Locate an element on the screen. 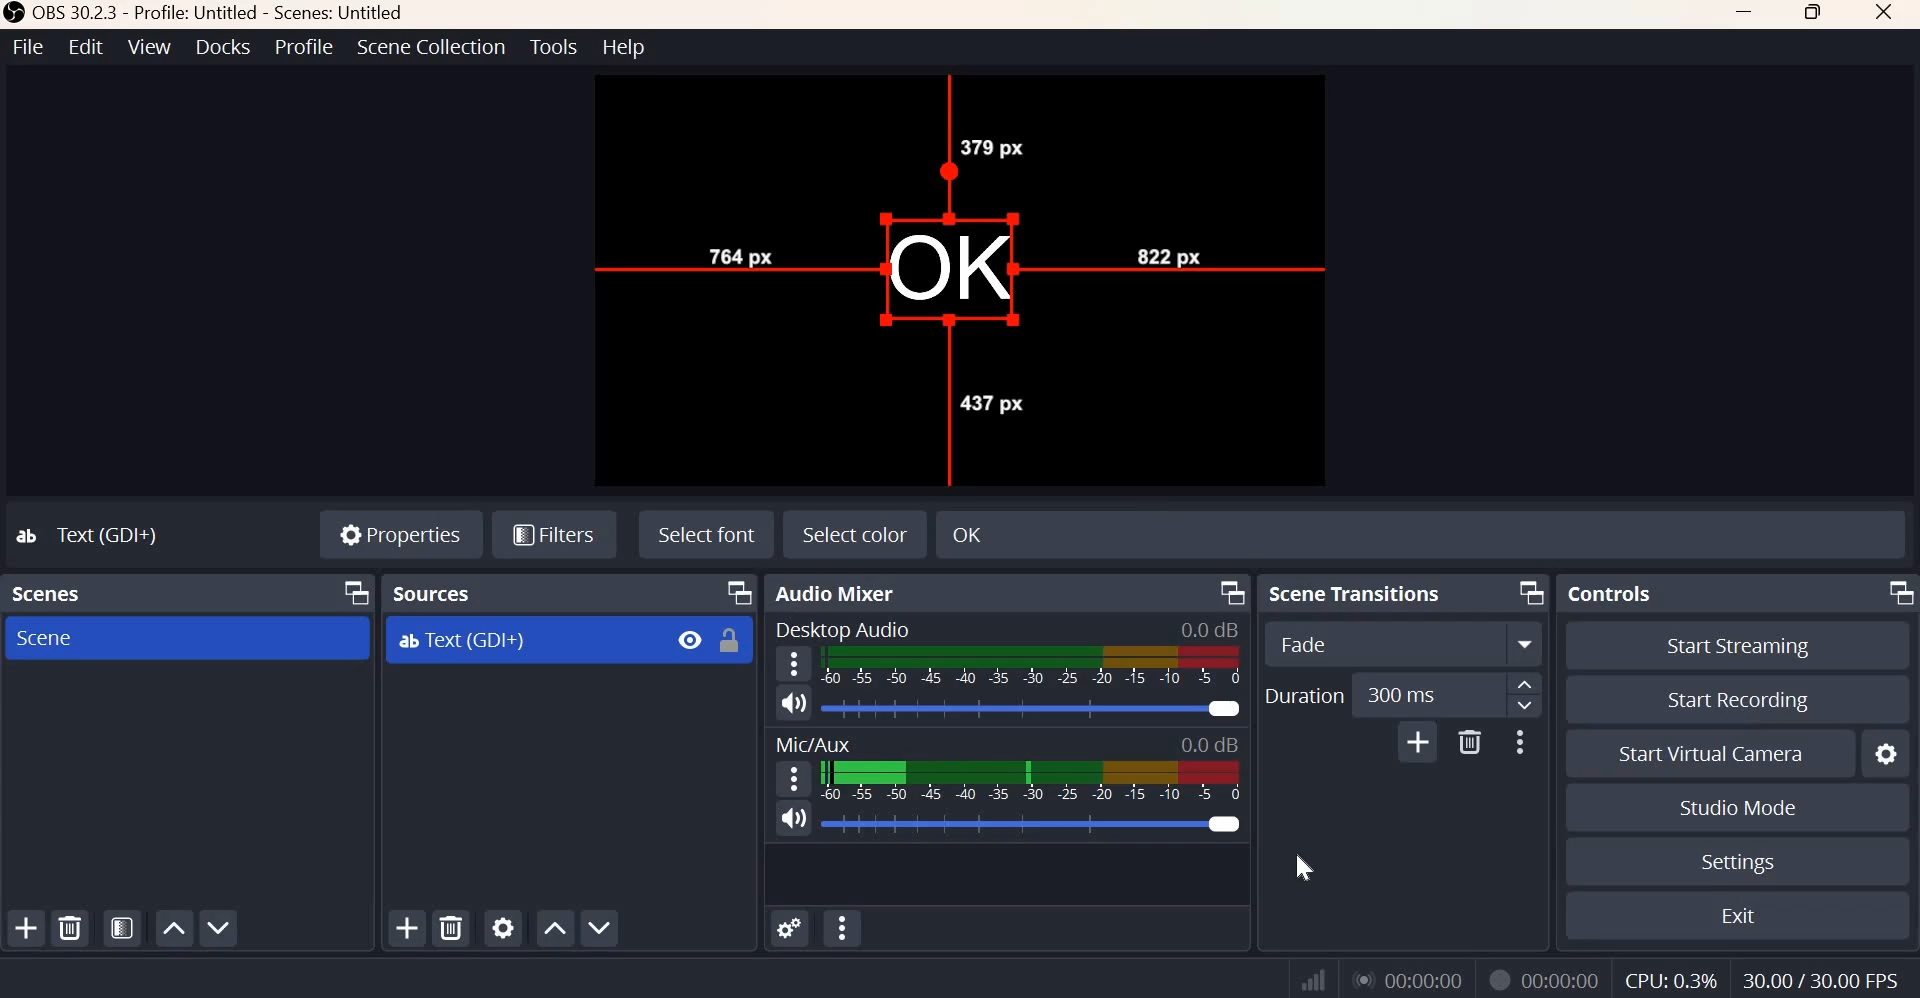 The width and height of the screenshot is (1920, 998). Add scene is located at coordinates (27, 927).